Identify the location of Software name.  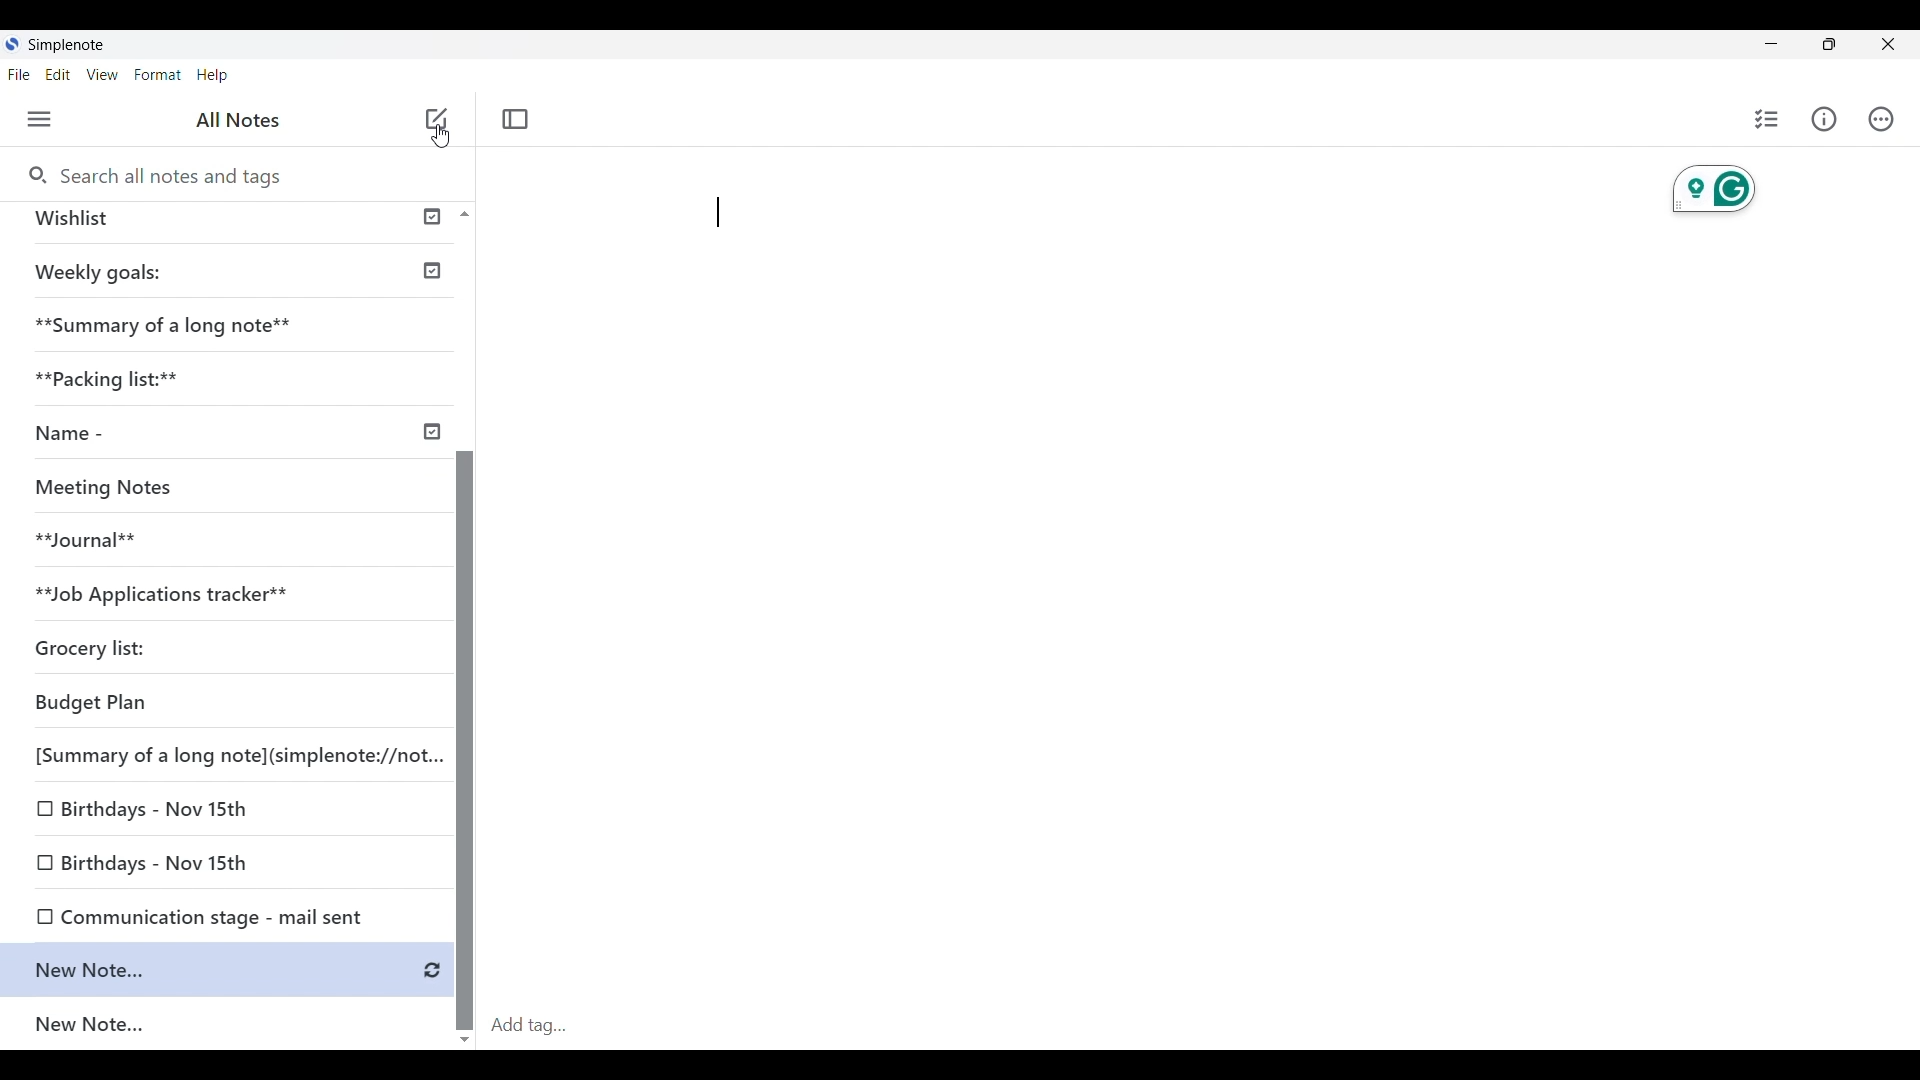
(66, 45).